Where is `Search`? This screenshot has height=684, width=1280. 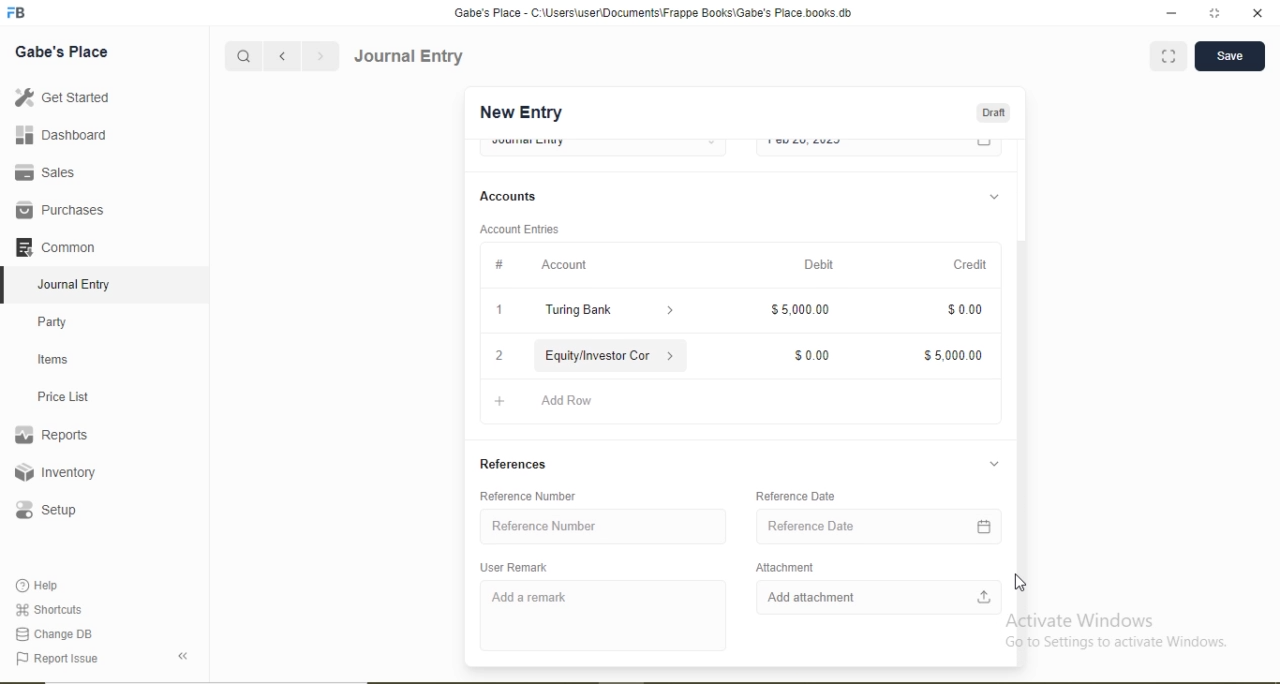 Search is located at coordinates (242, 57).